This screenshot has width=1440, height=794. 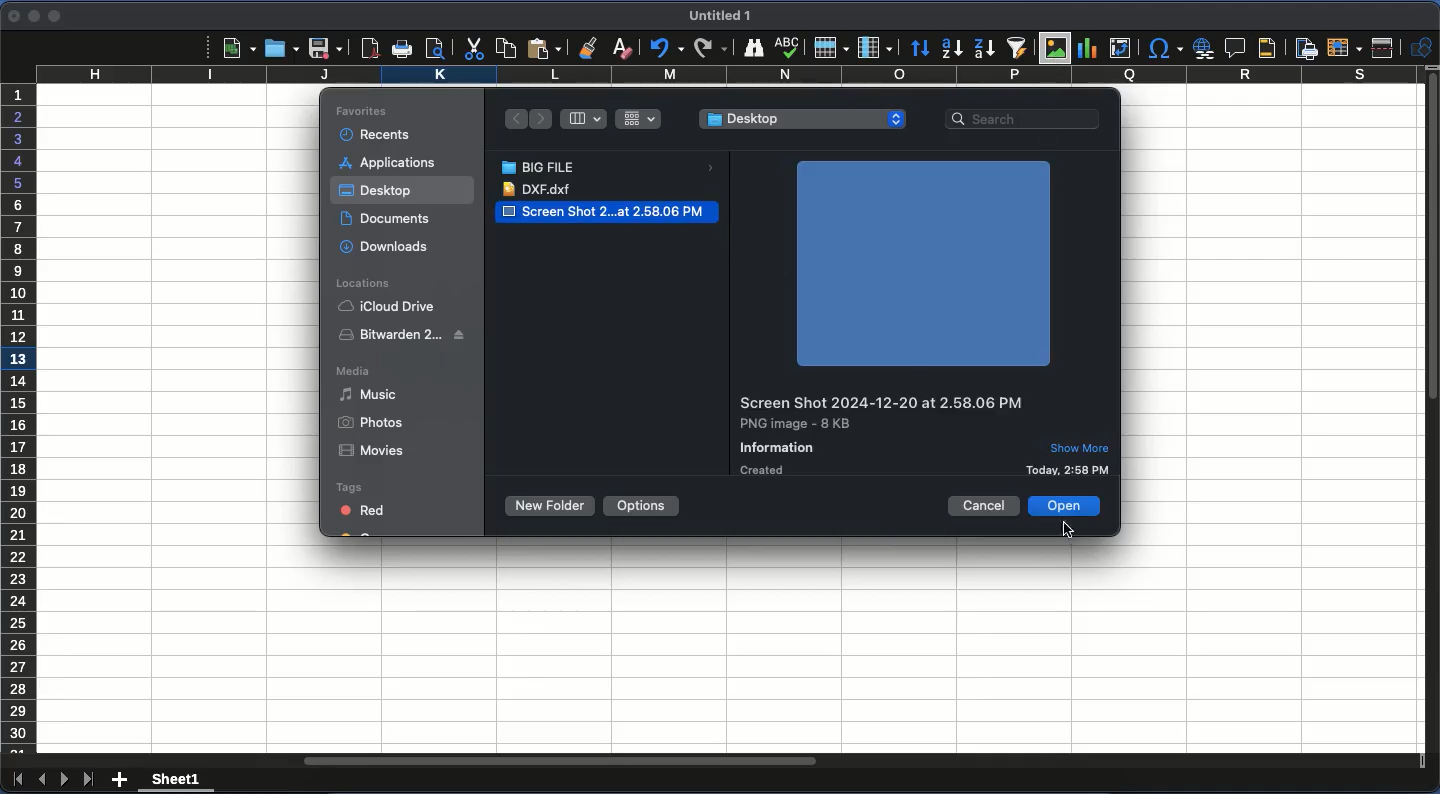 What do you see at coordinates (584, 119) in the screenshot?
I see `column` at bounding box center [584, 119].